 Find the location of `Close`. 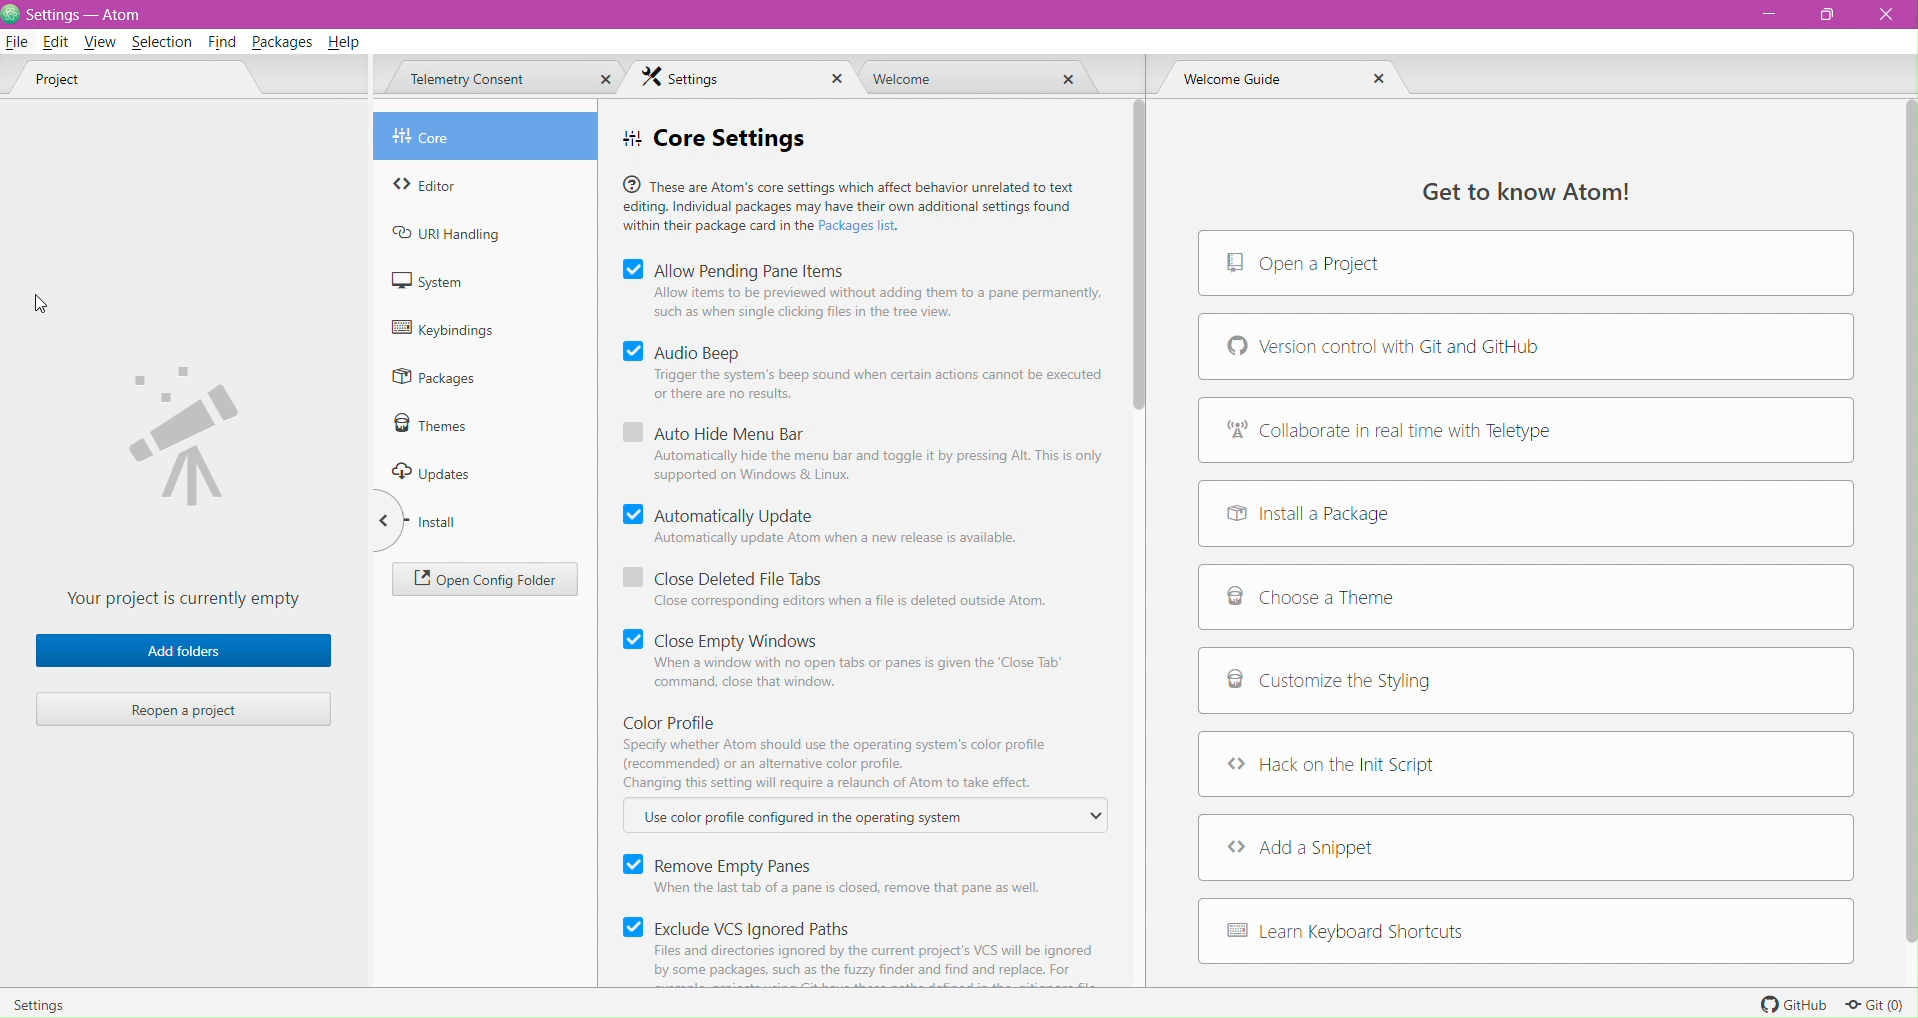

Close is located at coordinates (1887, 15).